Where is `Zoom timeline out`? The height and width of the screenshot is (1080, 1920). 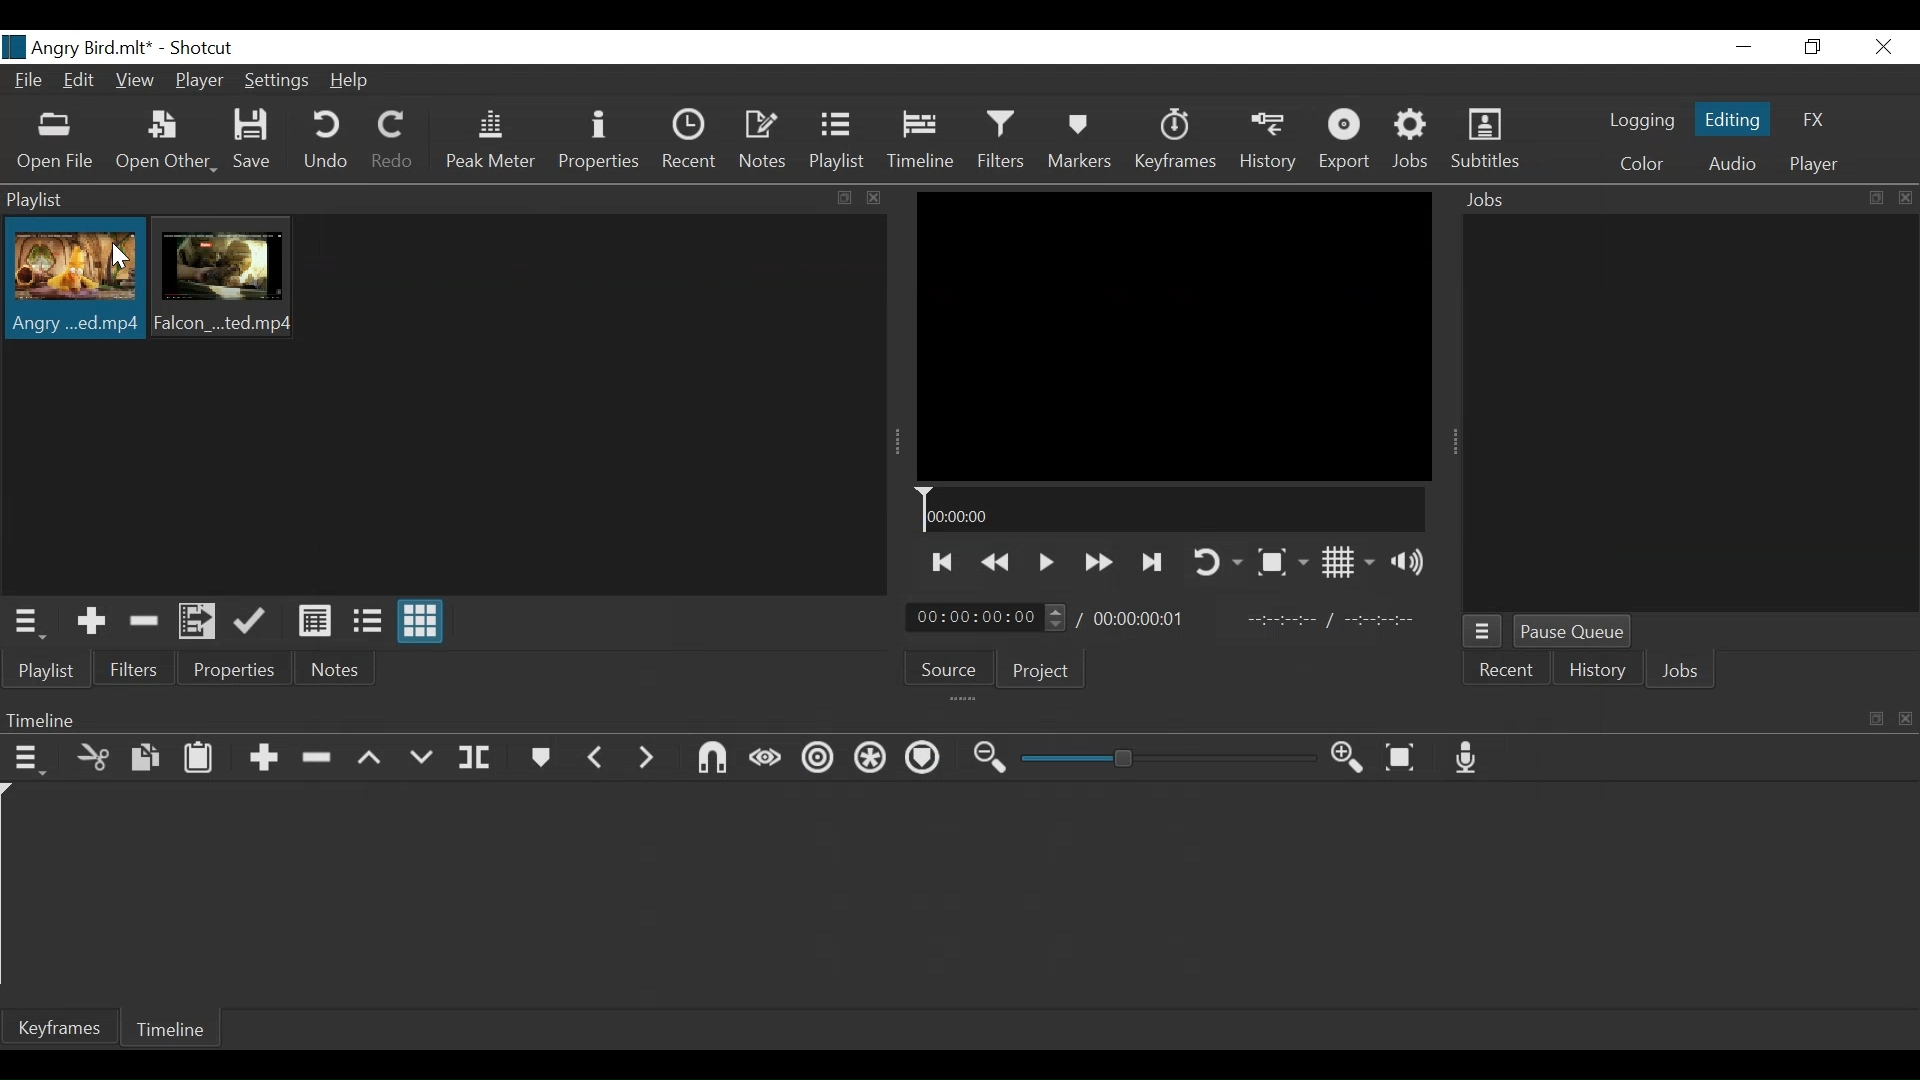
Zoom timeline out is located at coordinates (993, 759).